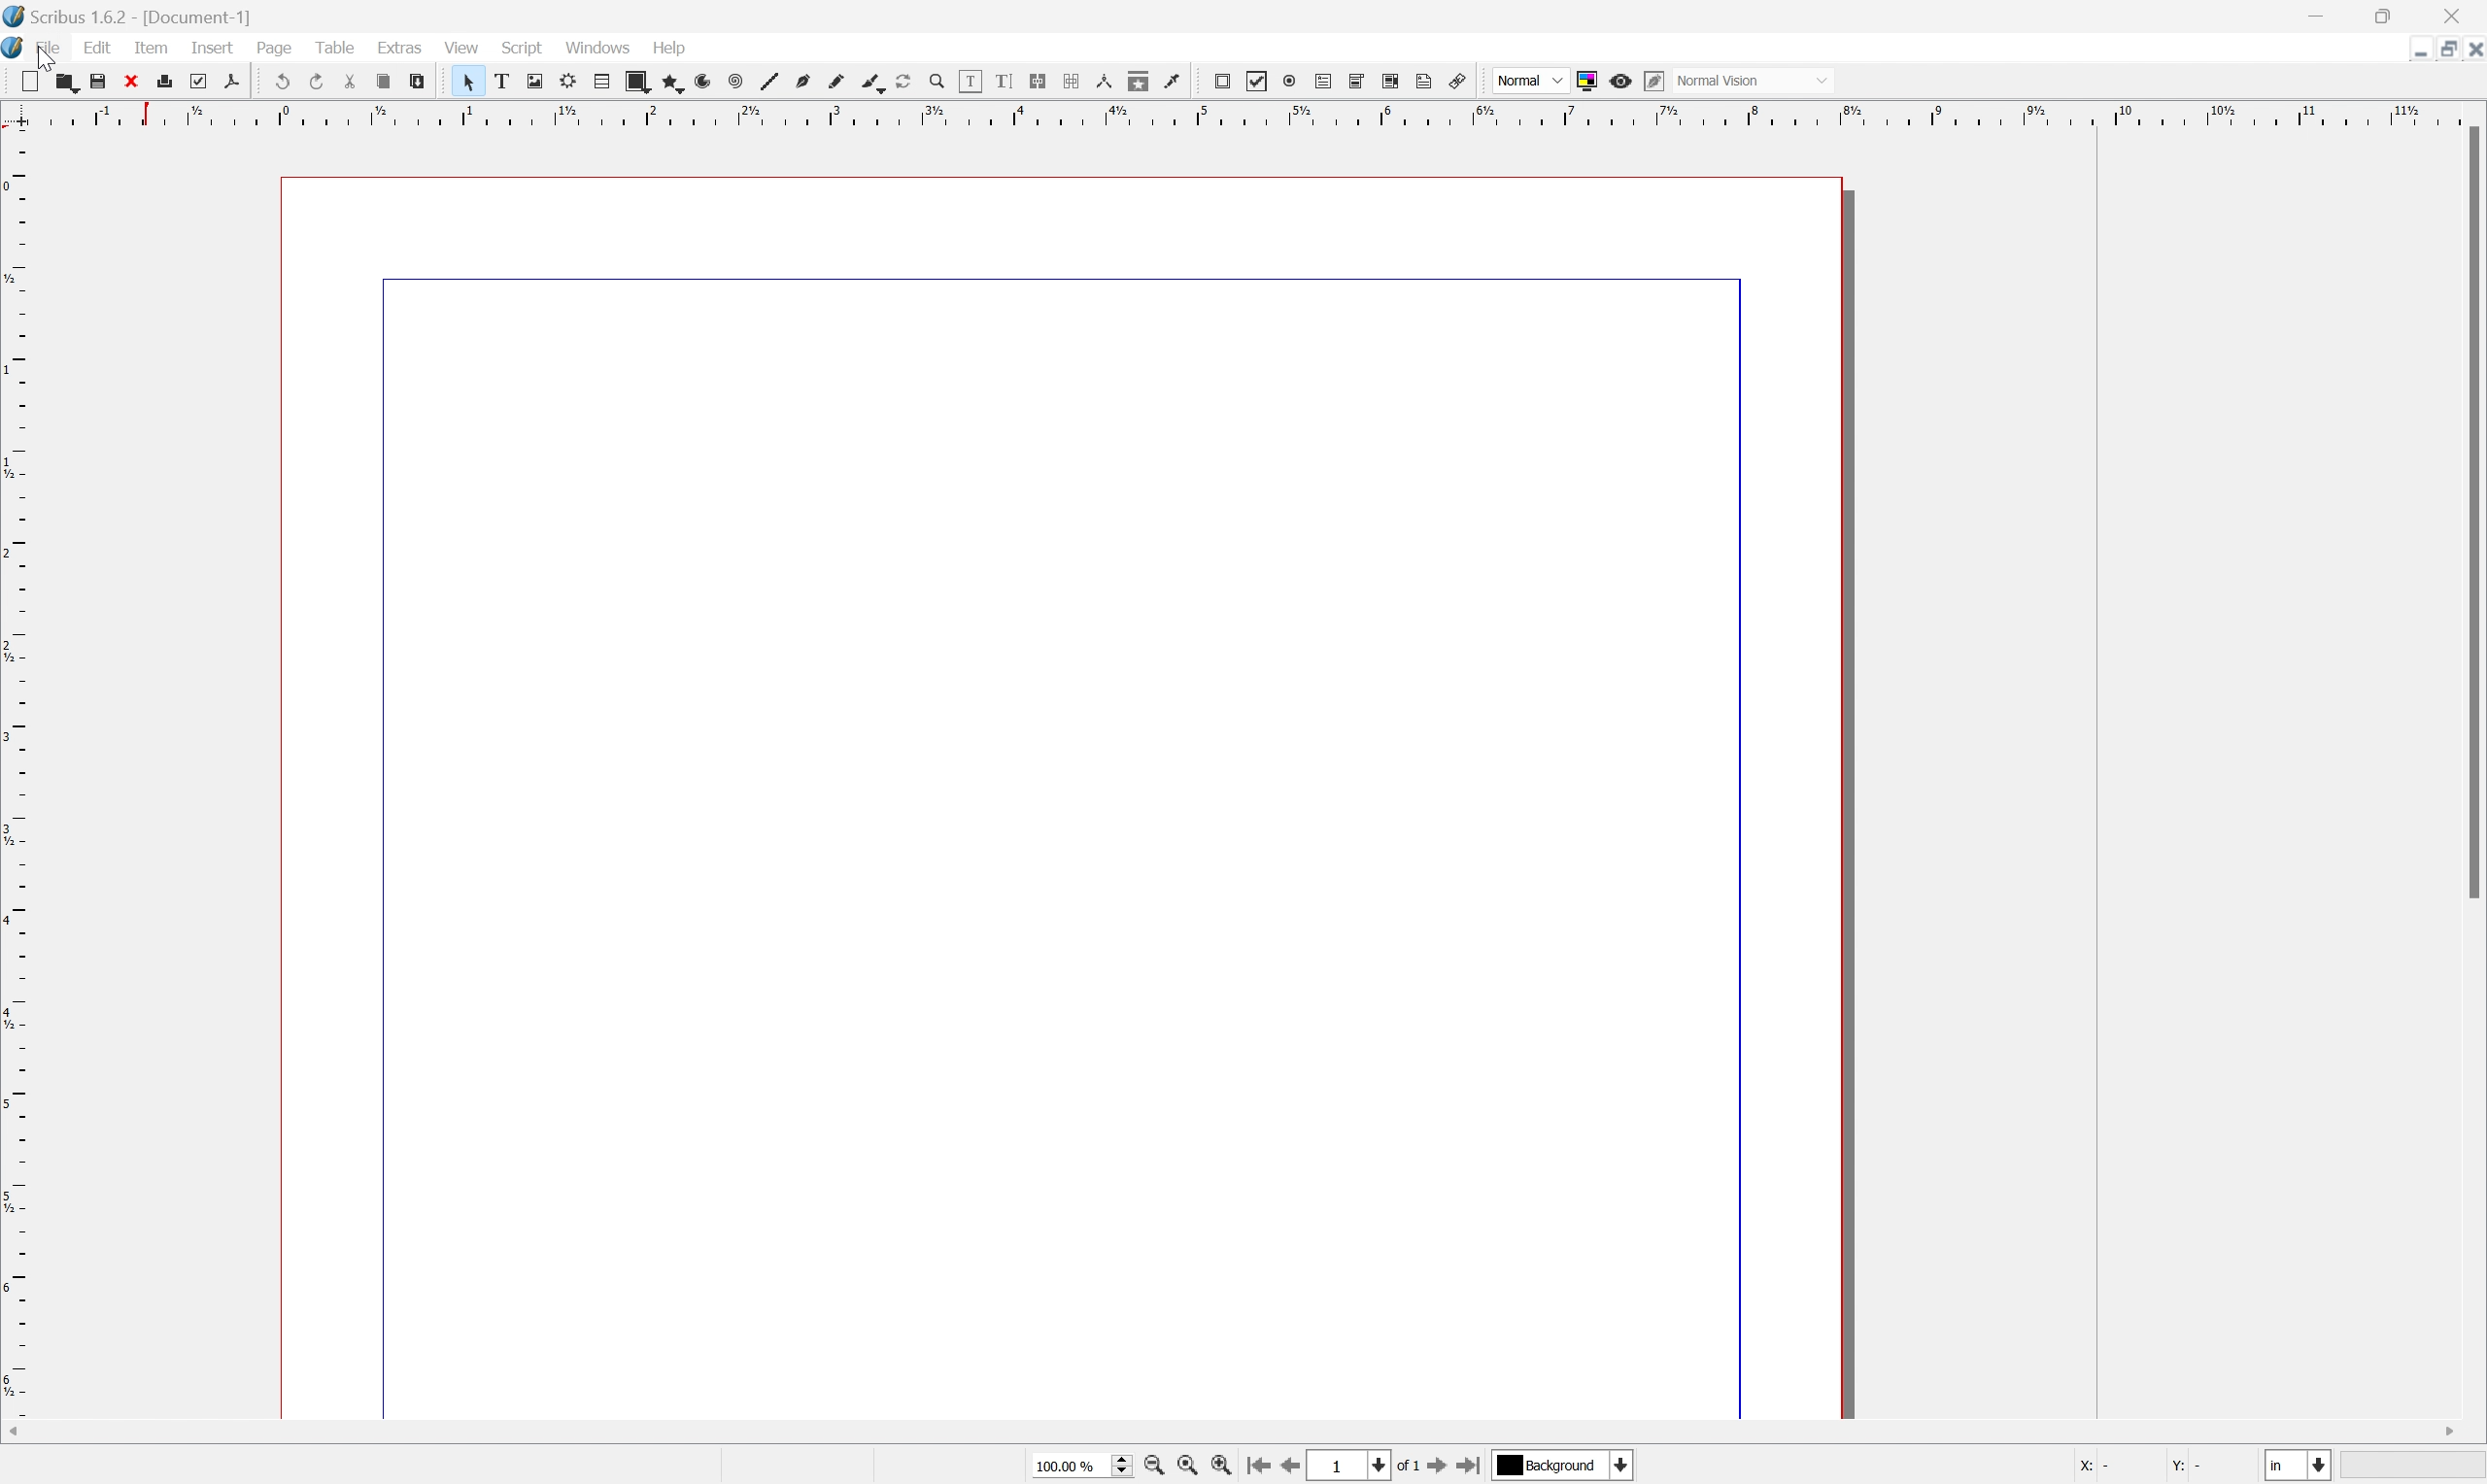 The width and height of the screenshot is (2487, 1484). I want to click on View, so click(460, 47).